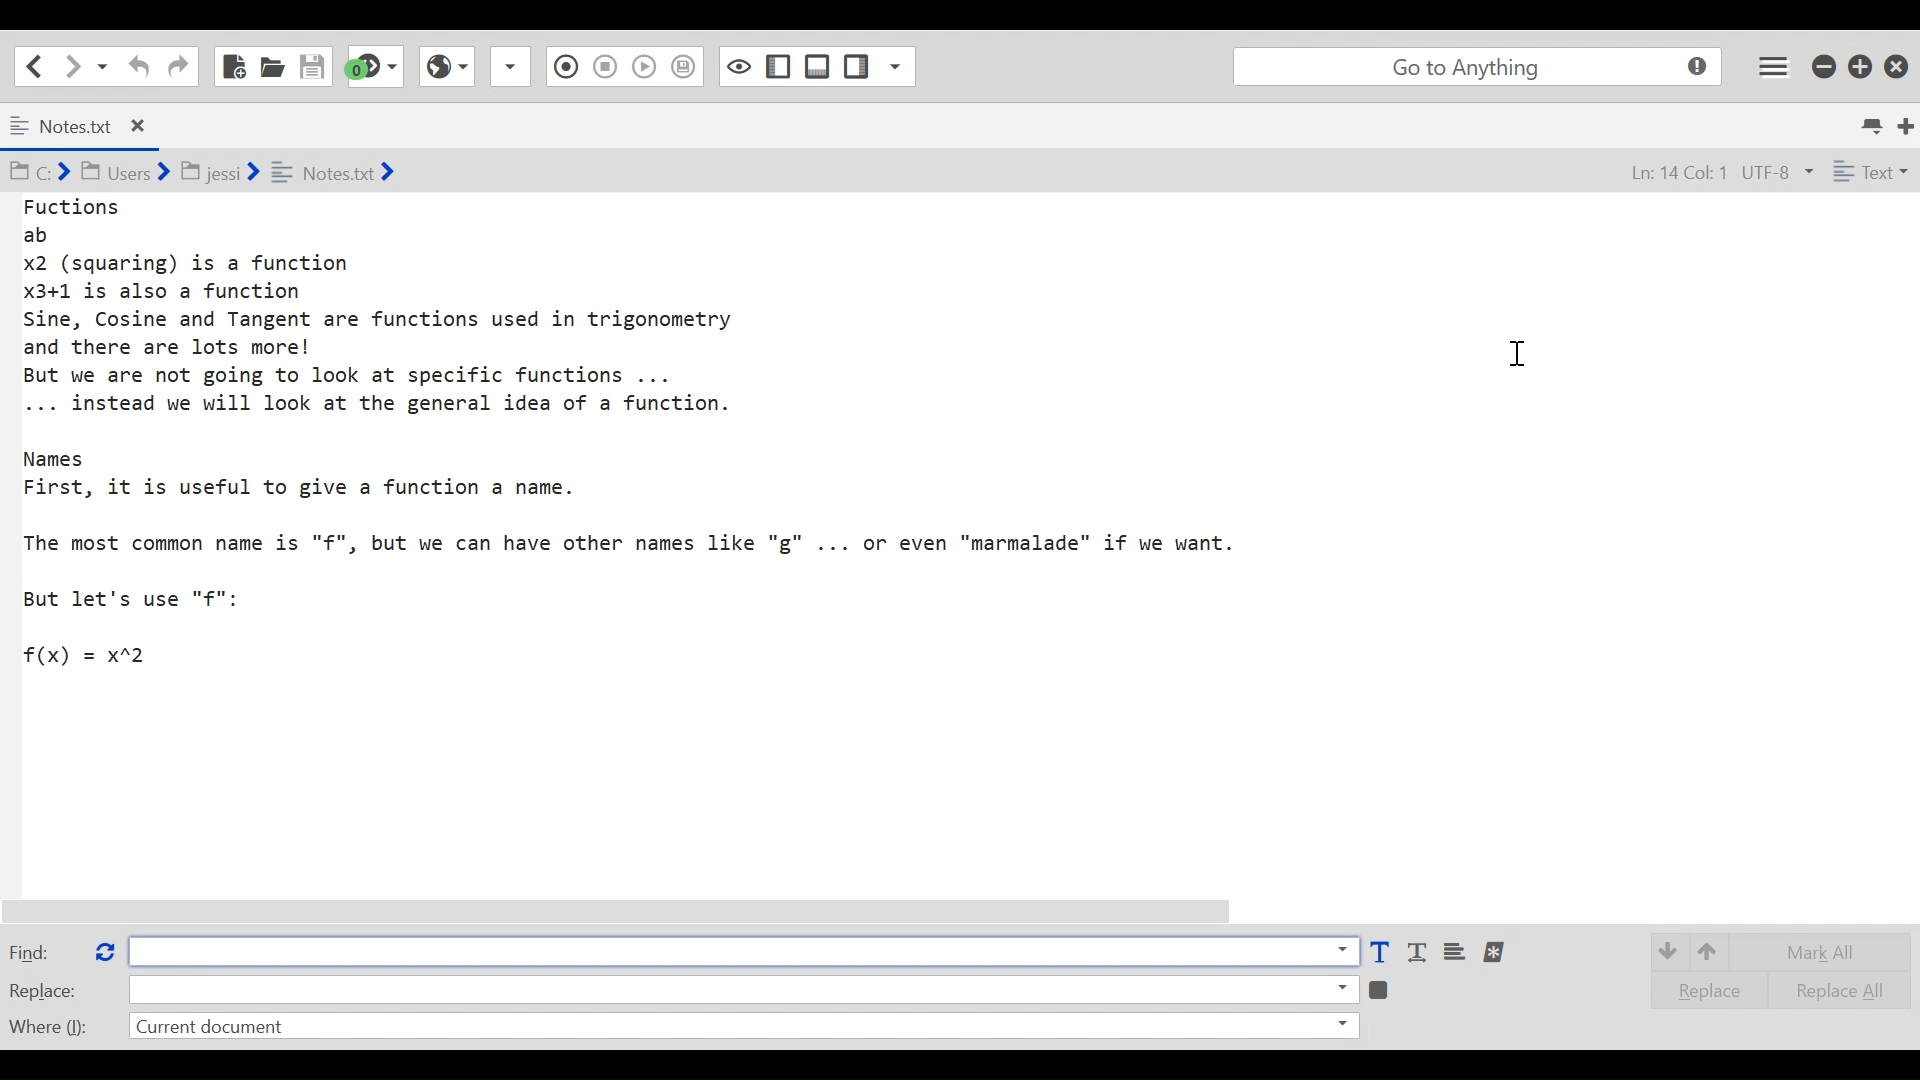  I want to click on Toggle Focus mode, so click(686, 67).